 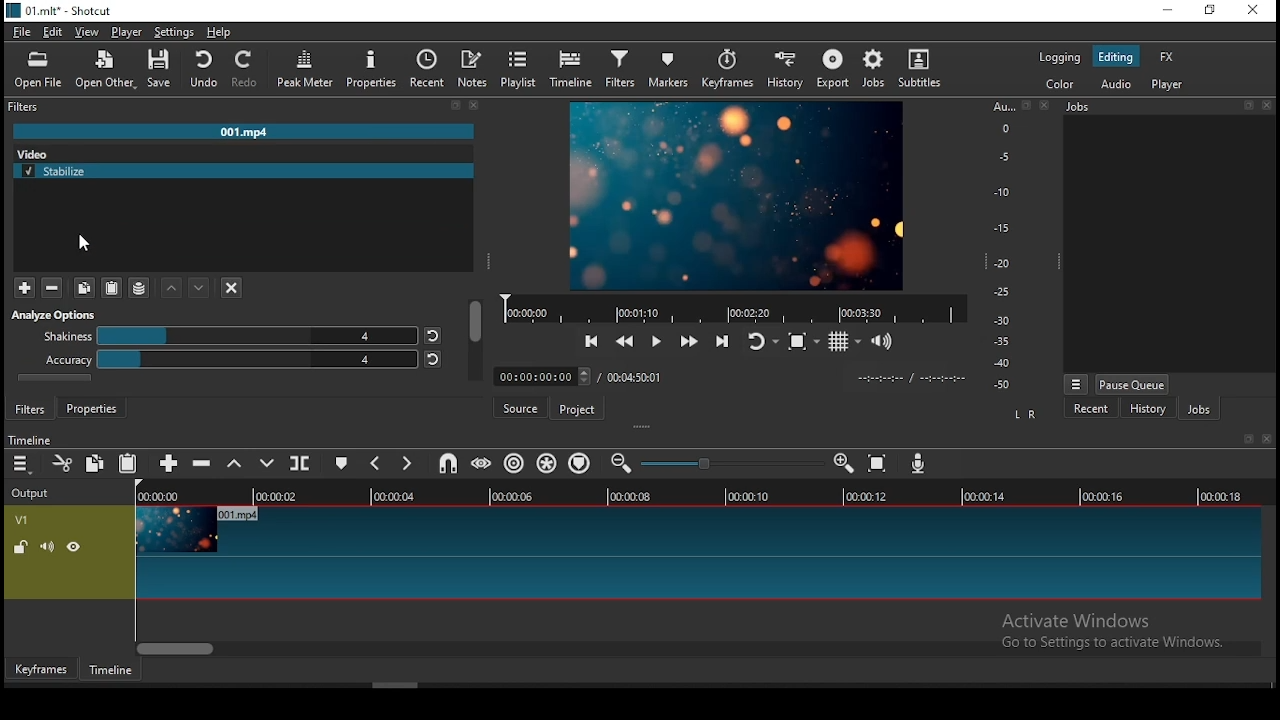 I want to click on Properties, so click(x=373, y=70).